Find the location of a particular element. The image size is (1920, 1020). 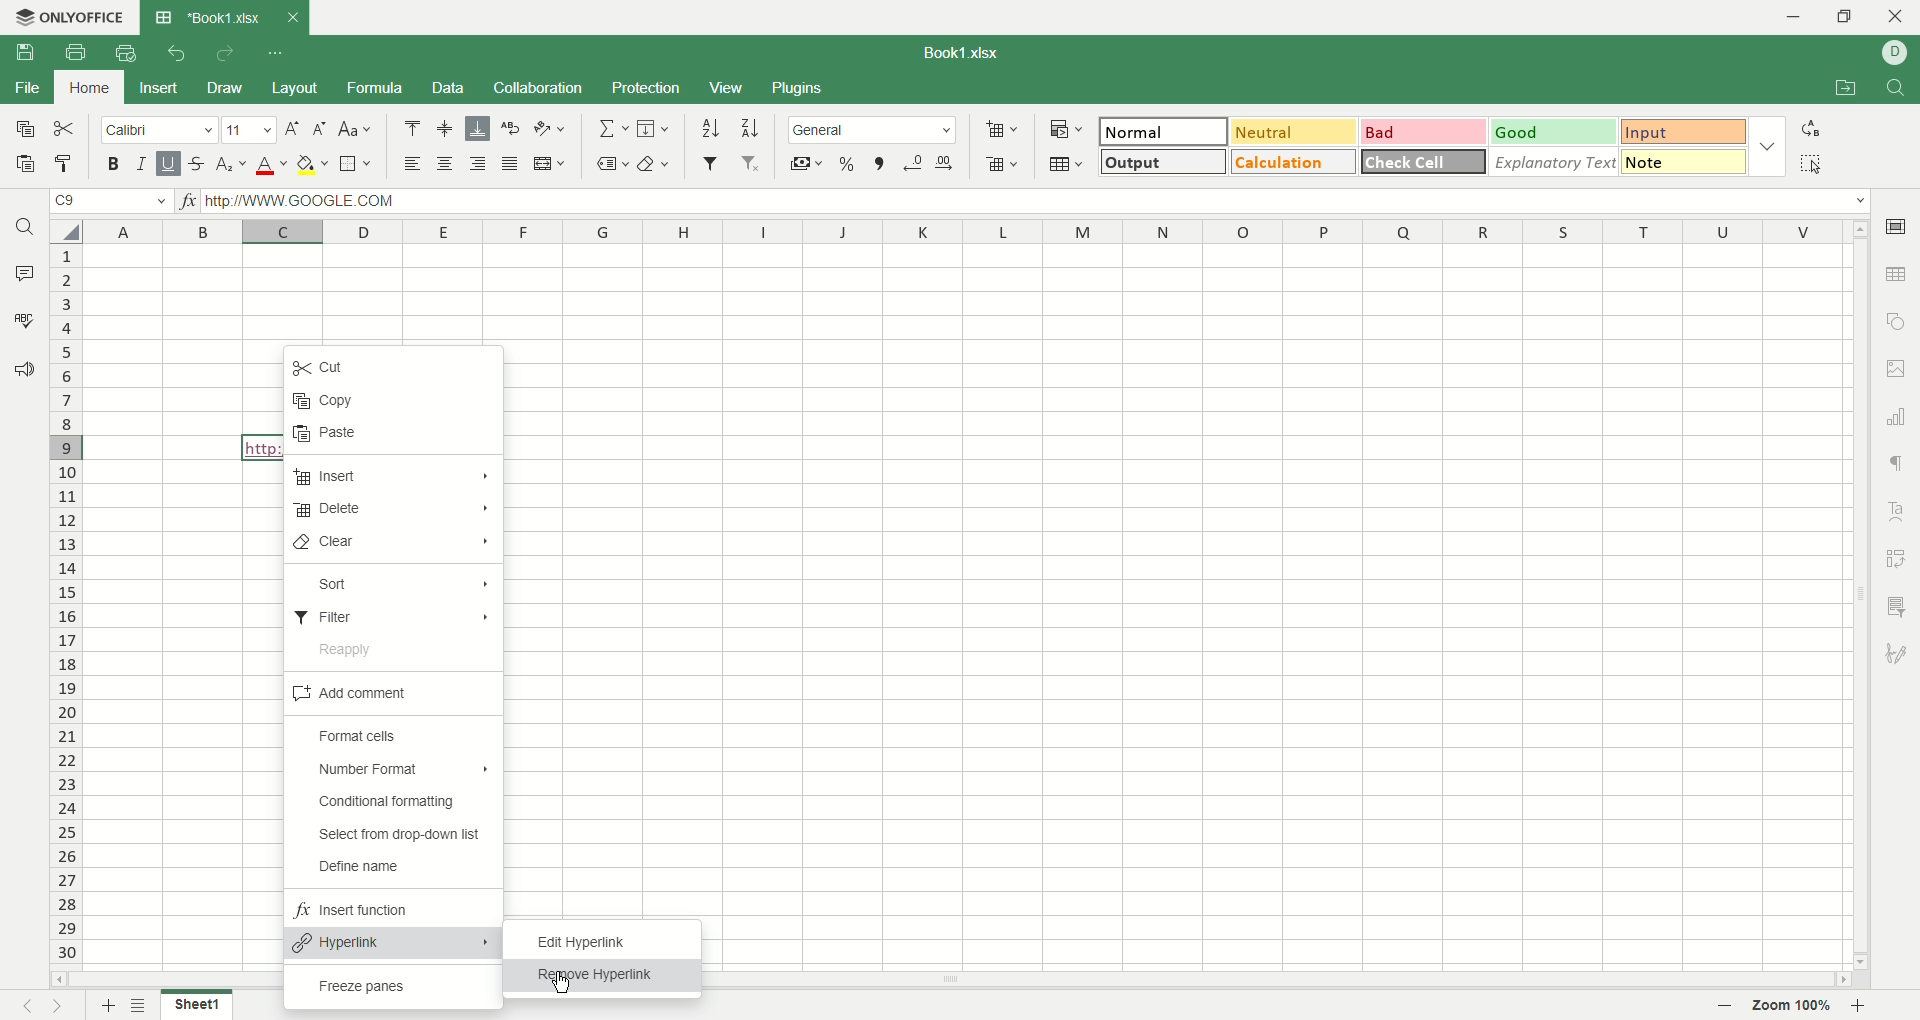

previous is located at coordinates (26, 1008).